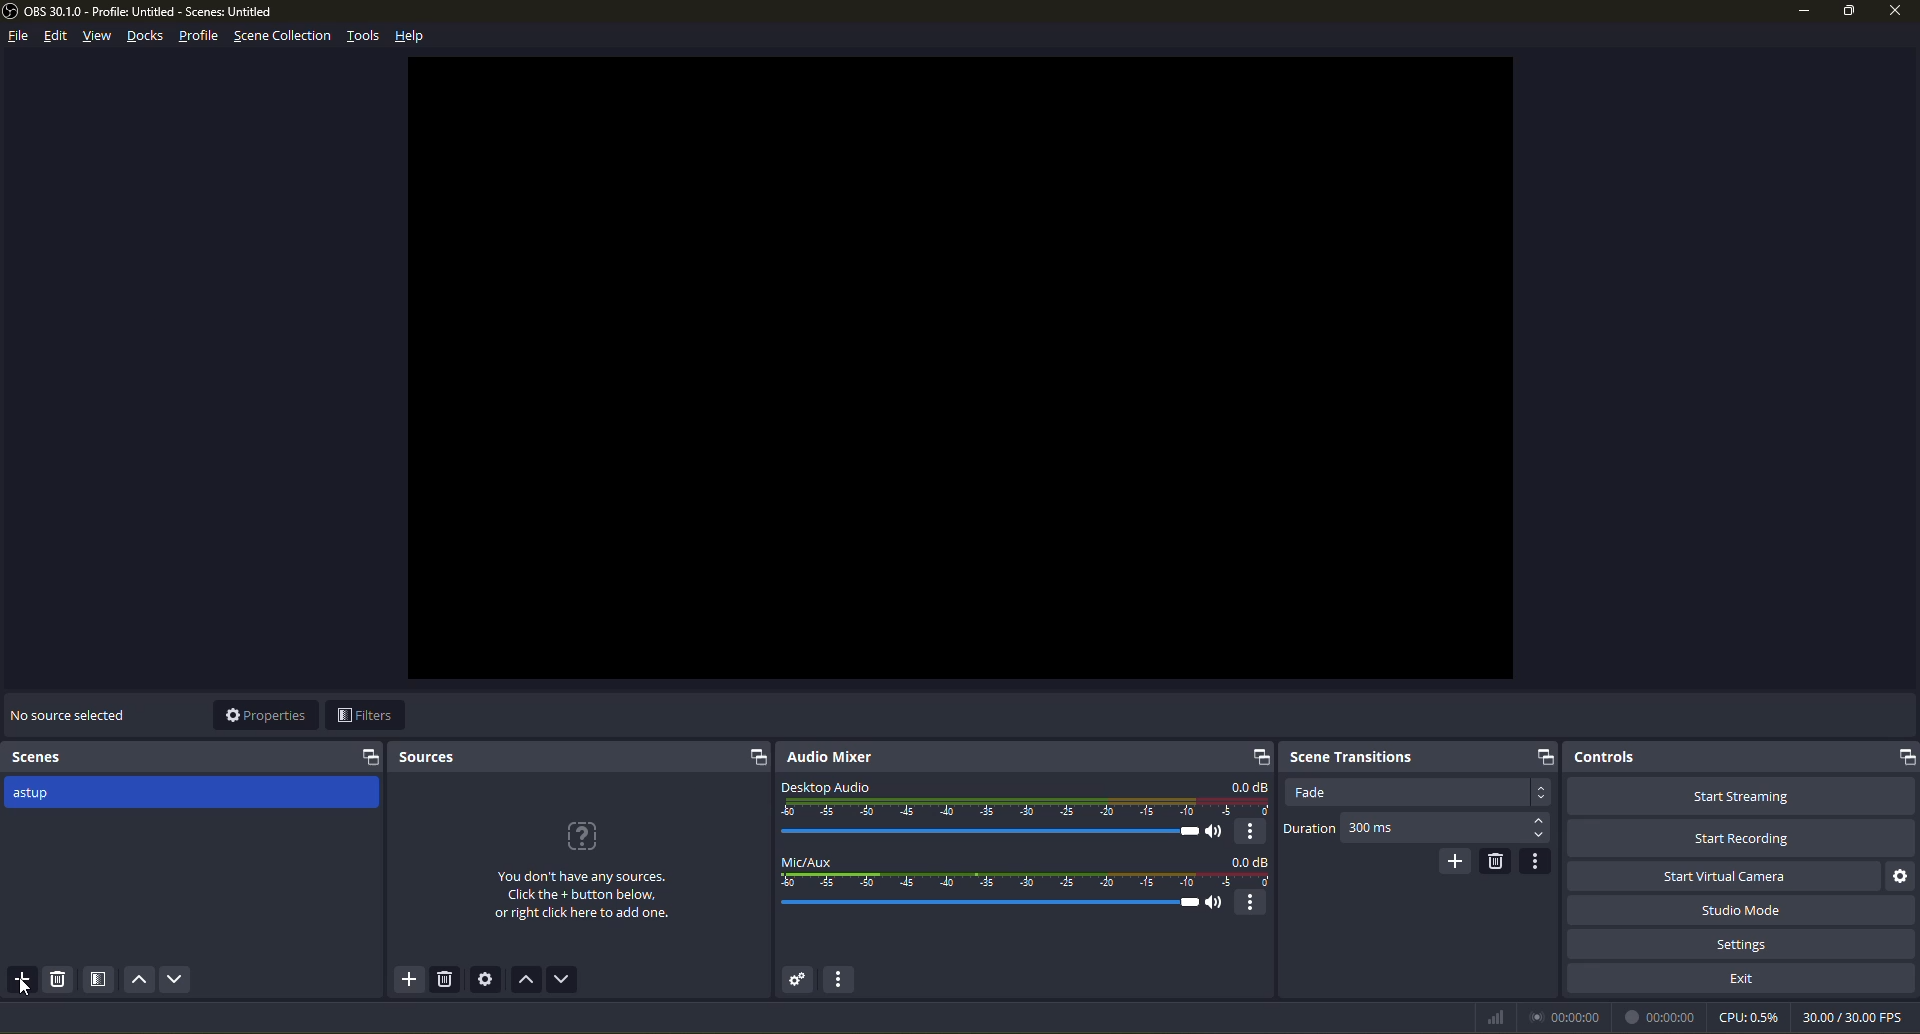  I want to click on maximize, so click(1850, 12).